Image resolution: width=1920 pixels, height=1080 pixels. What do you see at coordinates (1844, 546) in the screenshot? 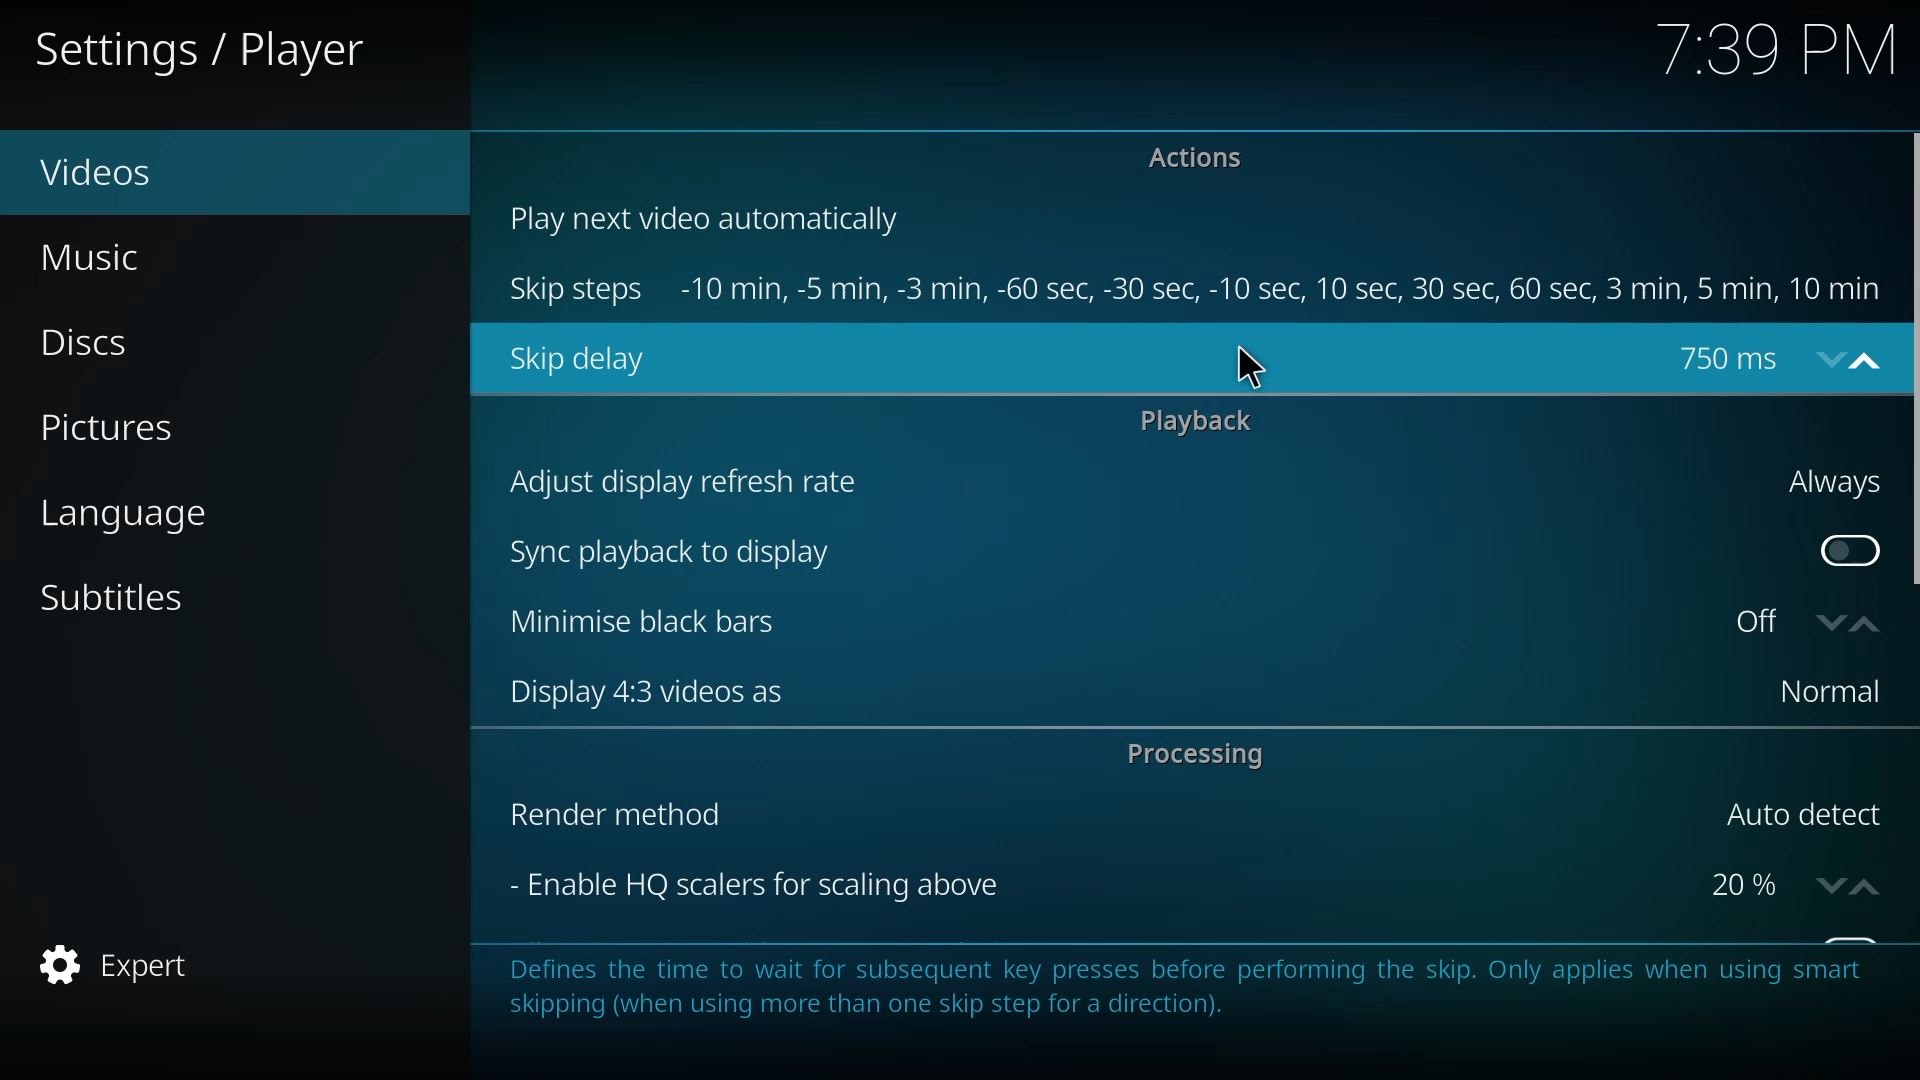
I see `enable` at bounding box center [1844, 546].